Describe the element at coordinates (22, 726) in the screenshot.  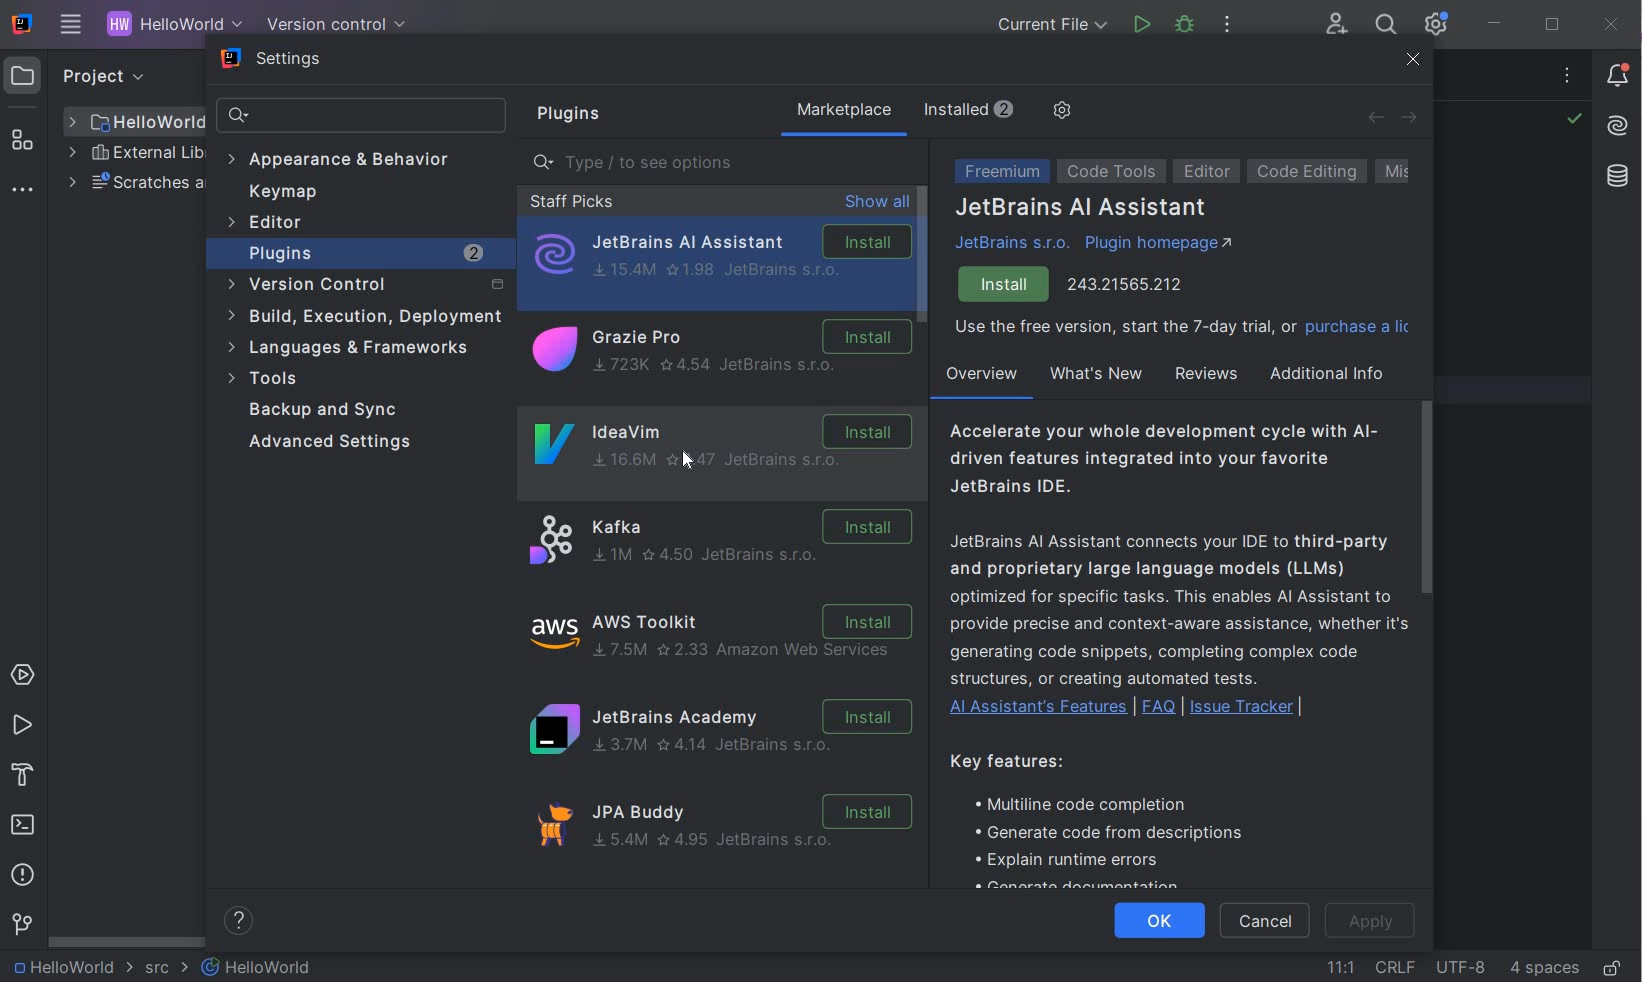
I see `RUN` at that location.